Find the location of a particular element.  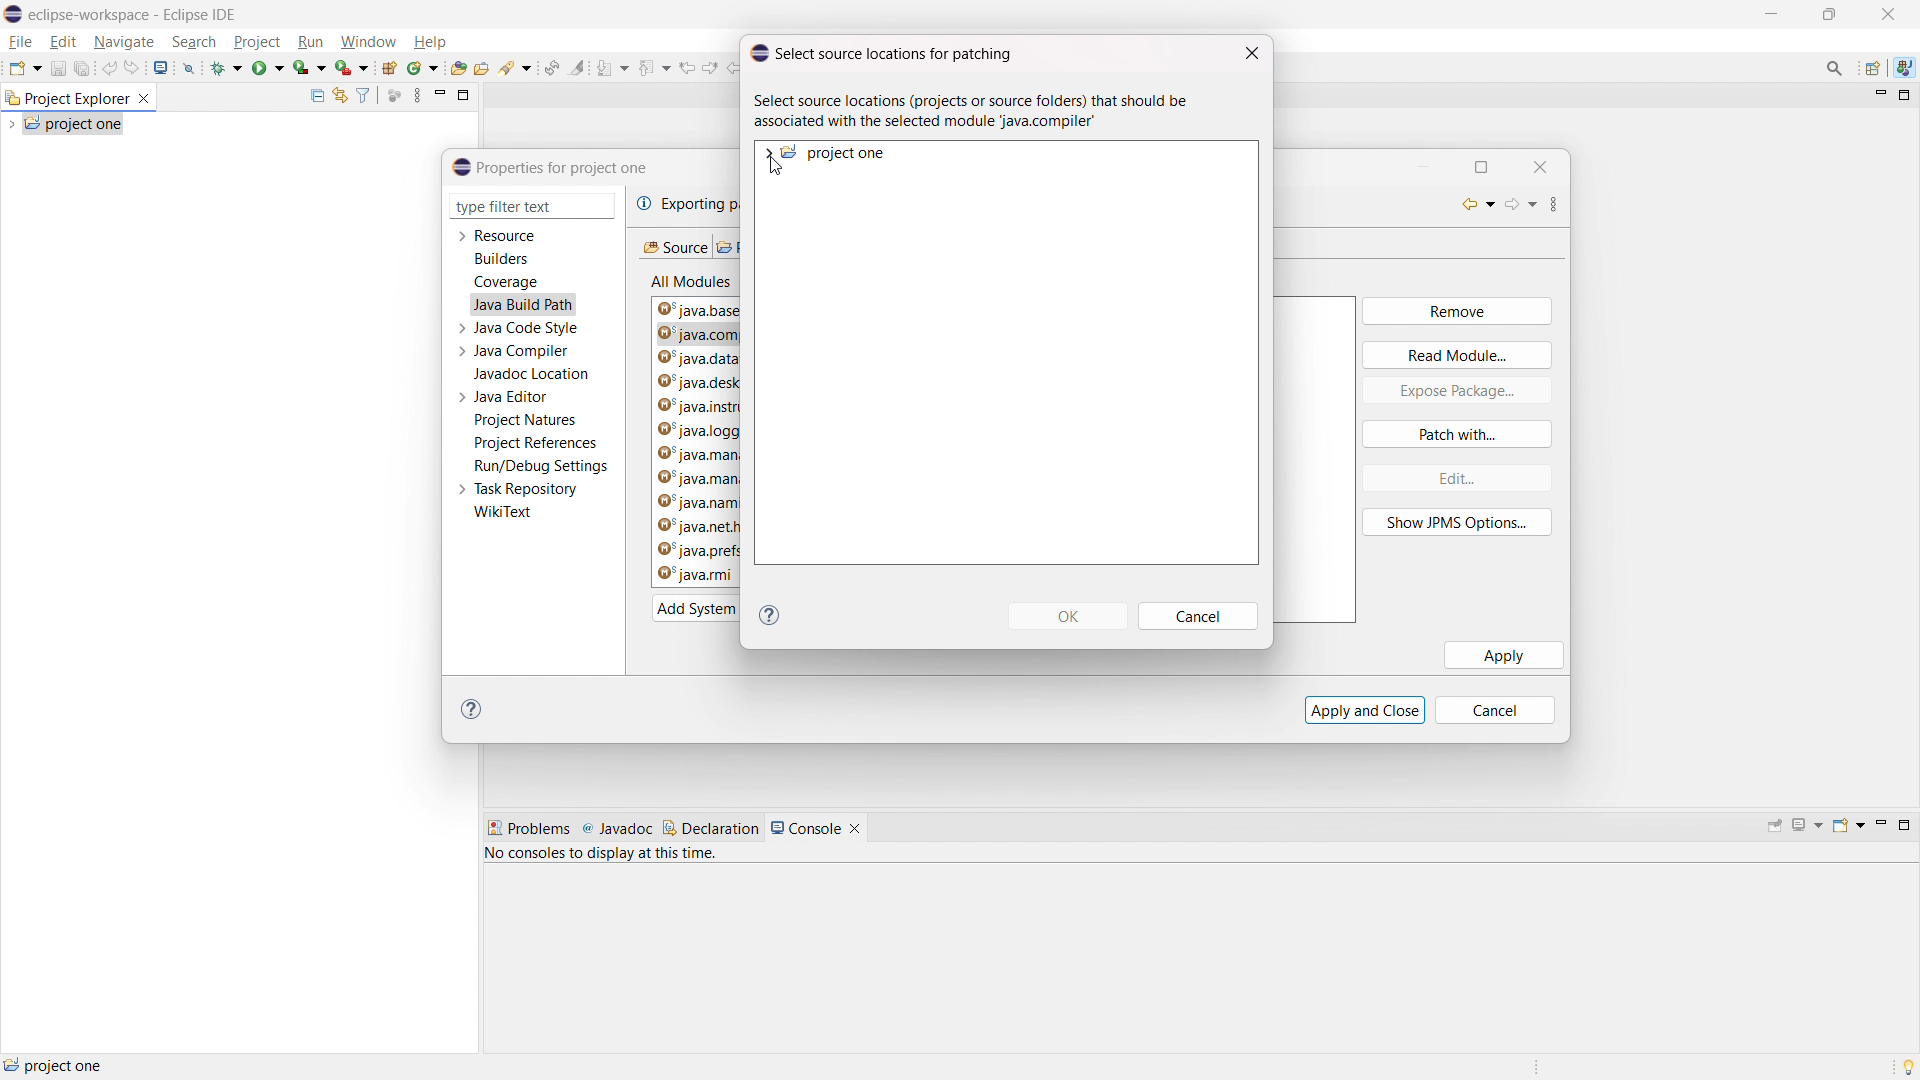

project references is located at coordinates (535, 442).